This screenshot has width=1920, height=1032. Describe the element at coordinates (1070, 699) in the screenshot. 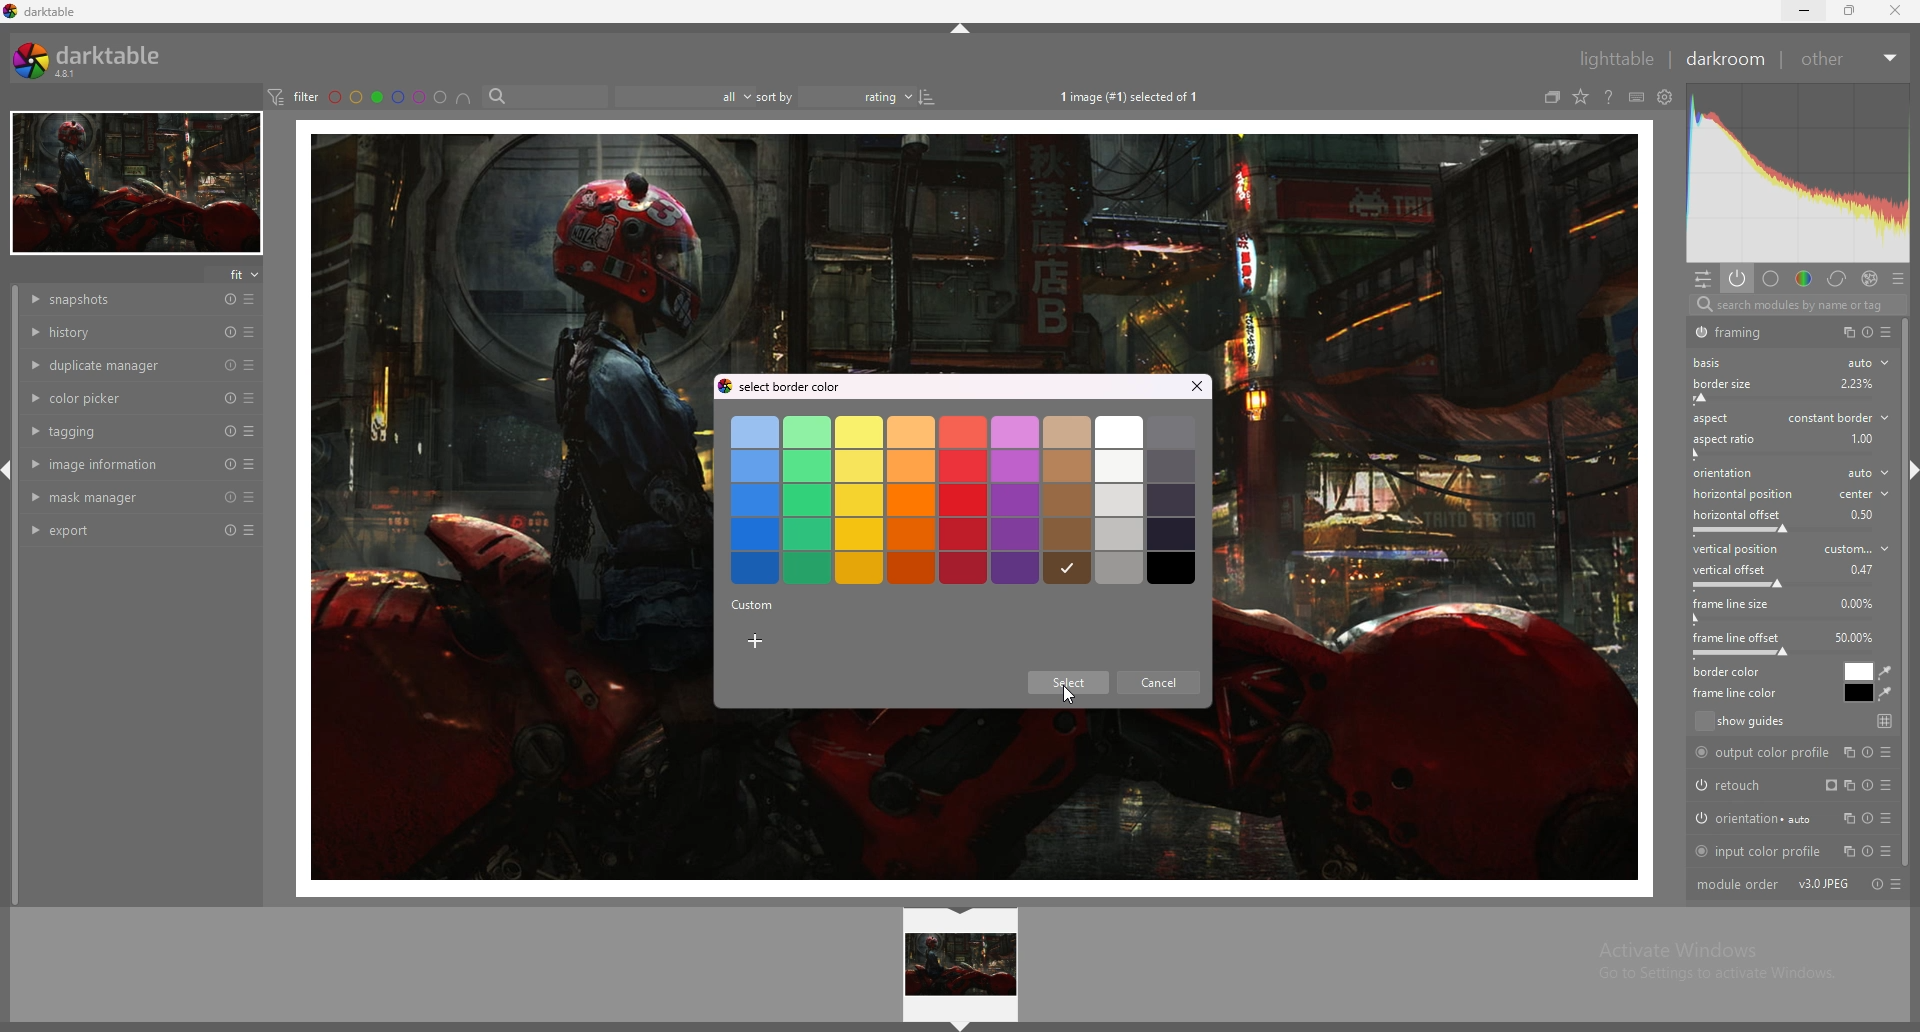

I see `cursor` at that location.